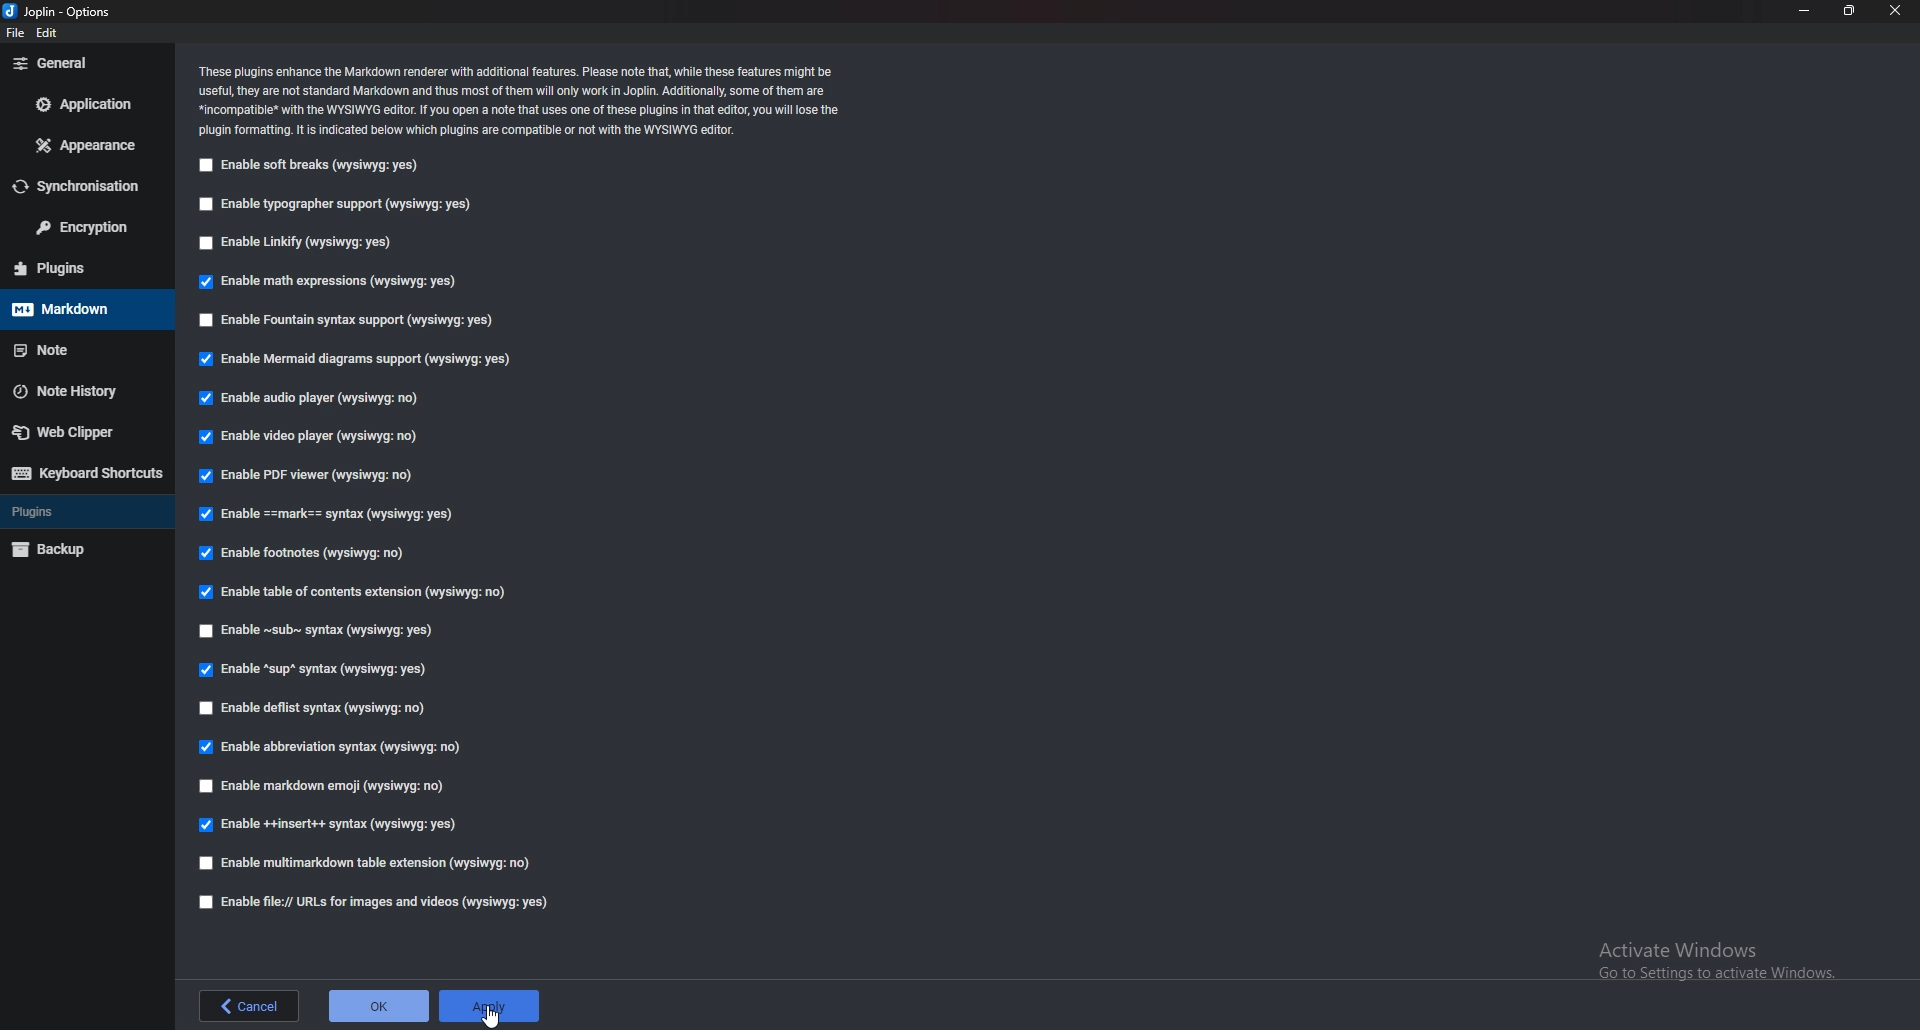 Image resolution: width=1920 pixels, height=1030 pixels. I want to click on Apply, so click(490, 1008).